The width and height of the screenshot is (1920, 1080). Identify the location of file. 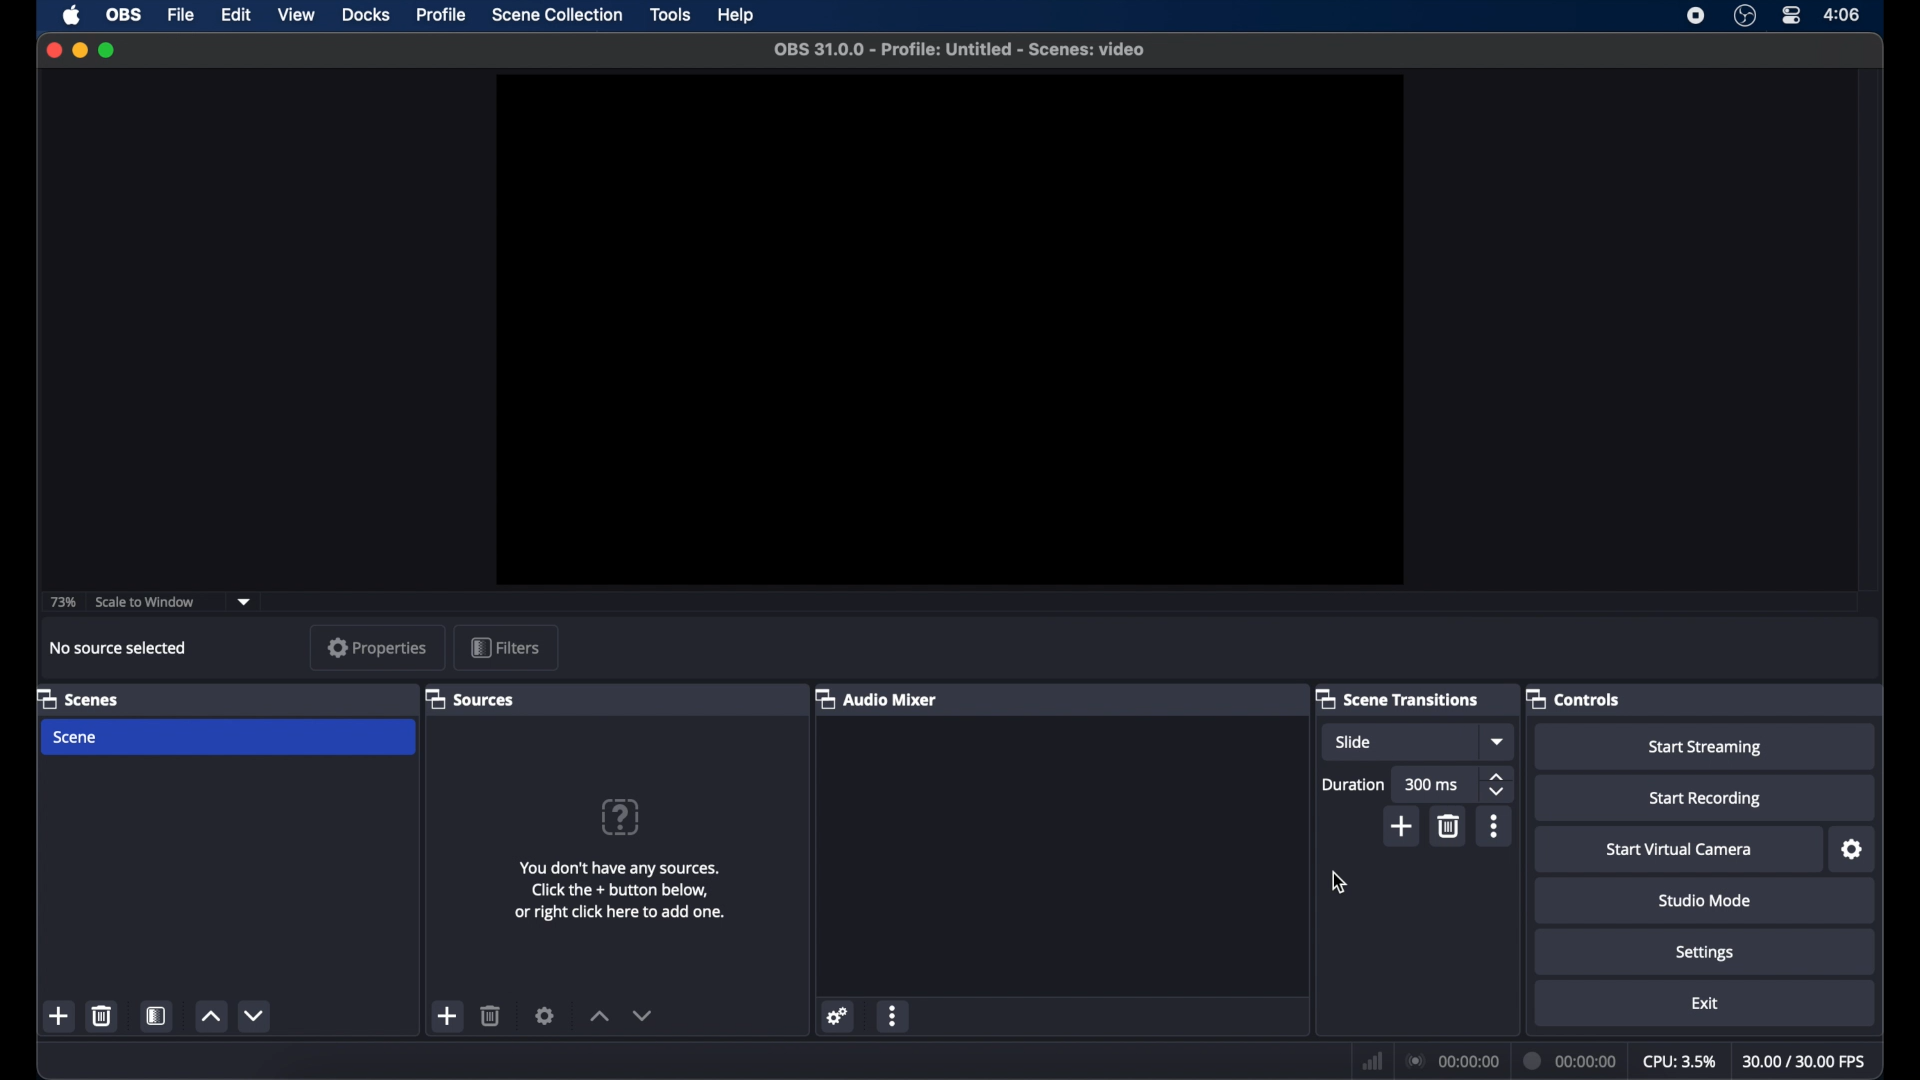
(181, 15).